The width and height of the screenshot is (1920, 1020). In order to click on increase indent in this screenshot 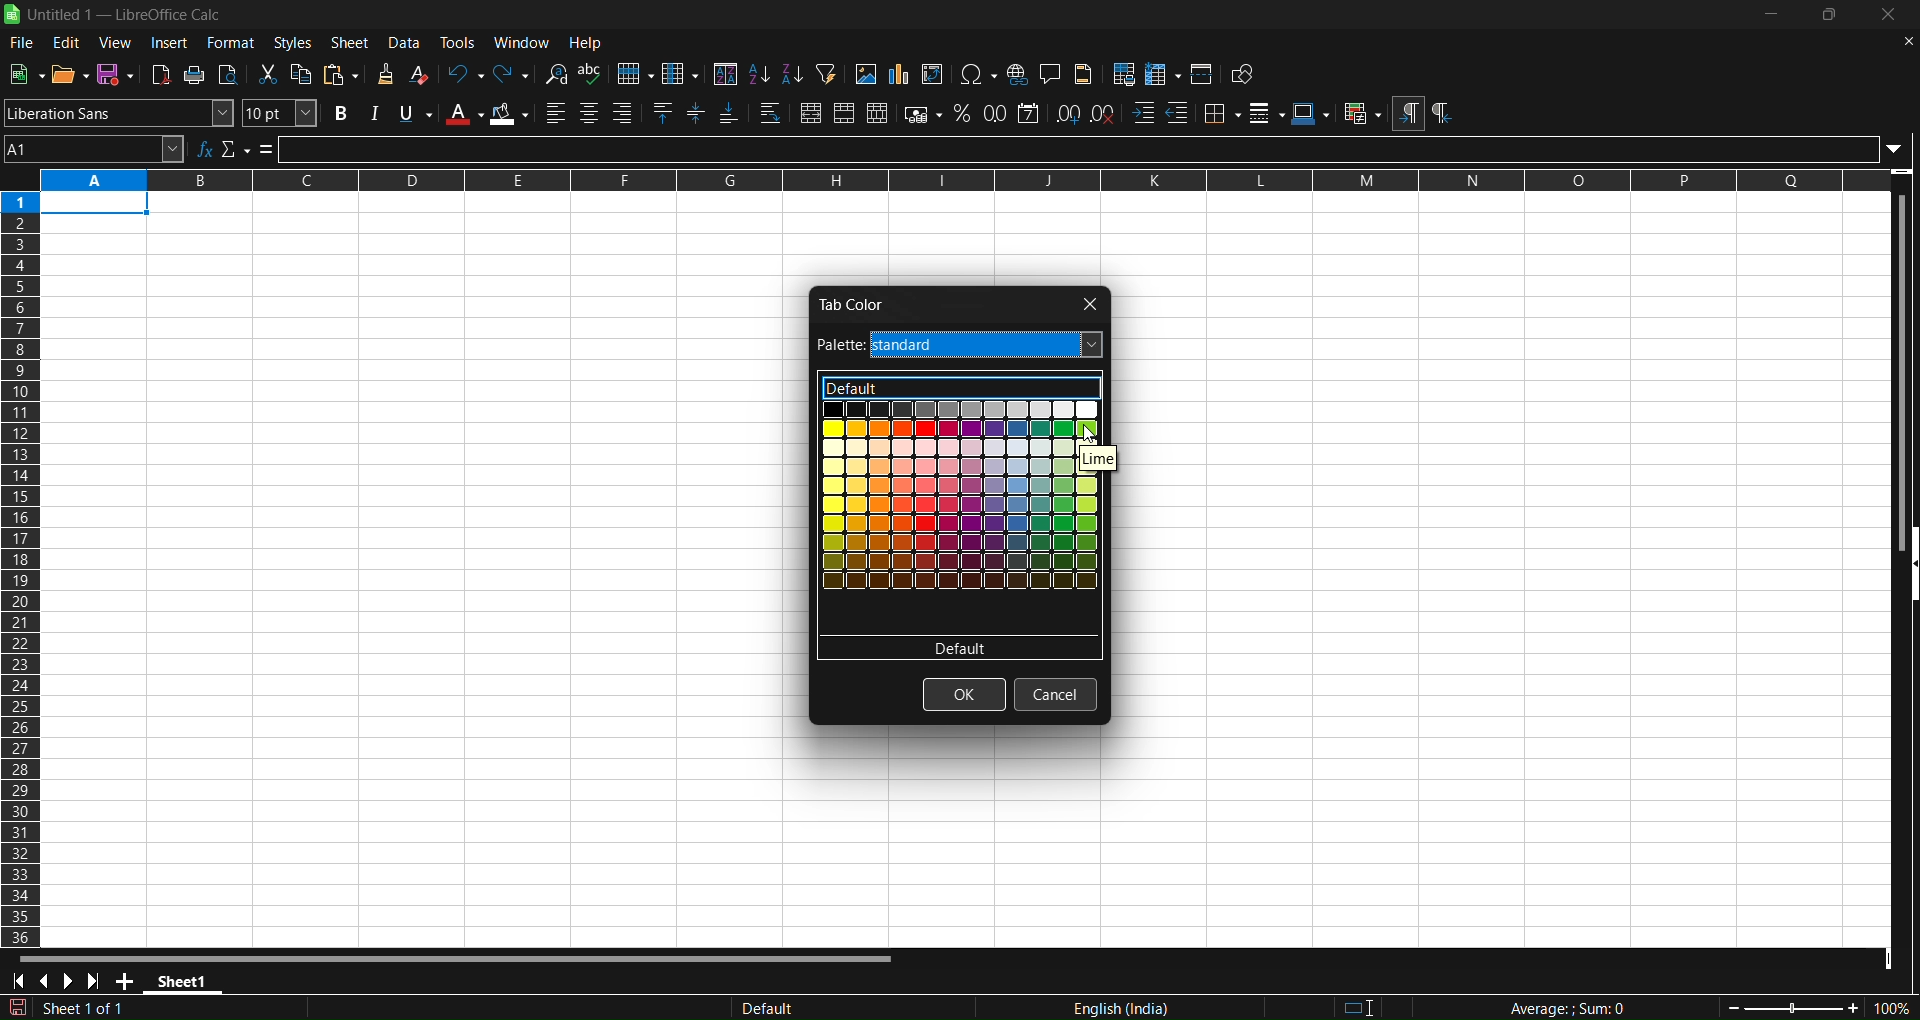, I will do `click(1143, 114)`.